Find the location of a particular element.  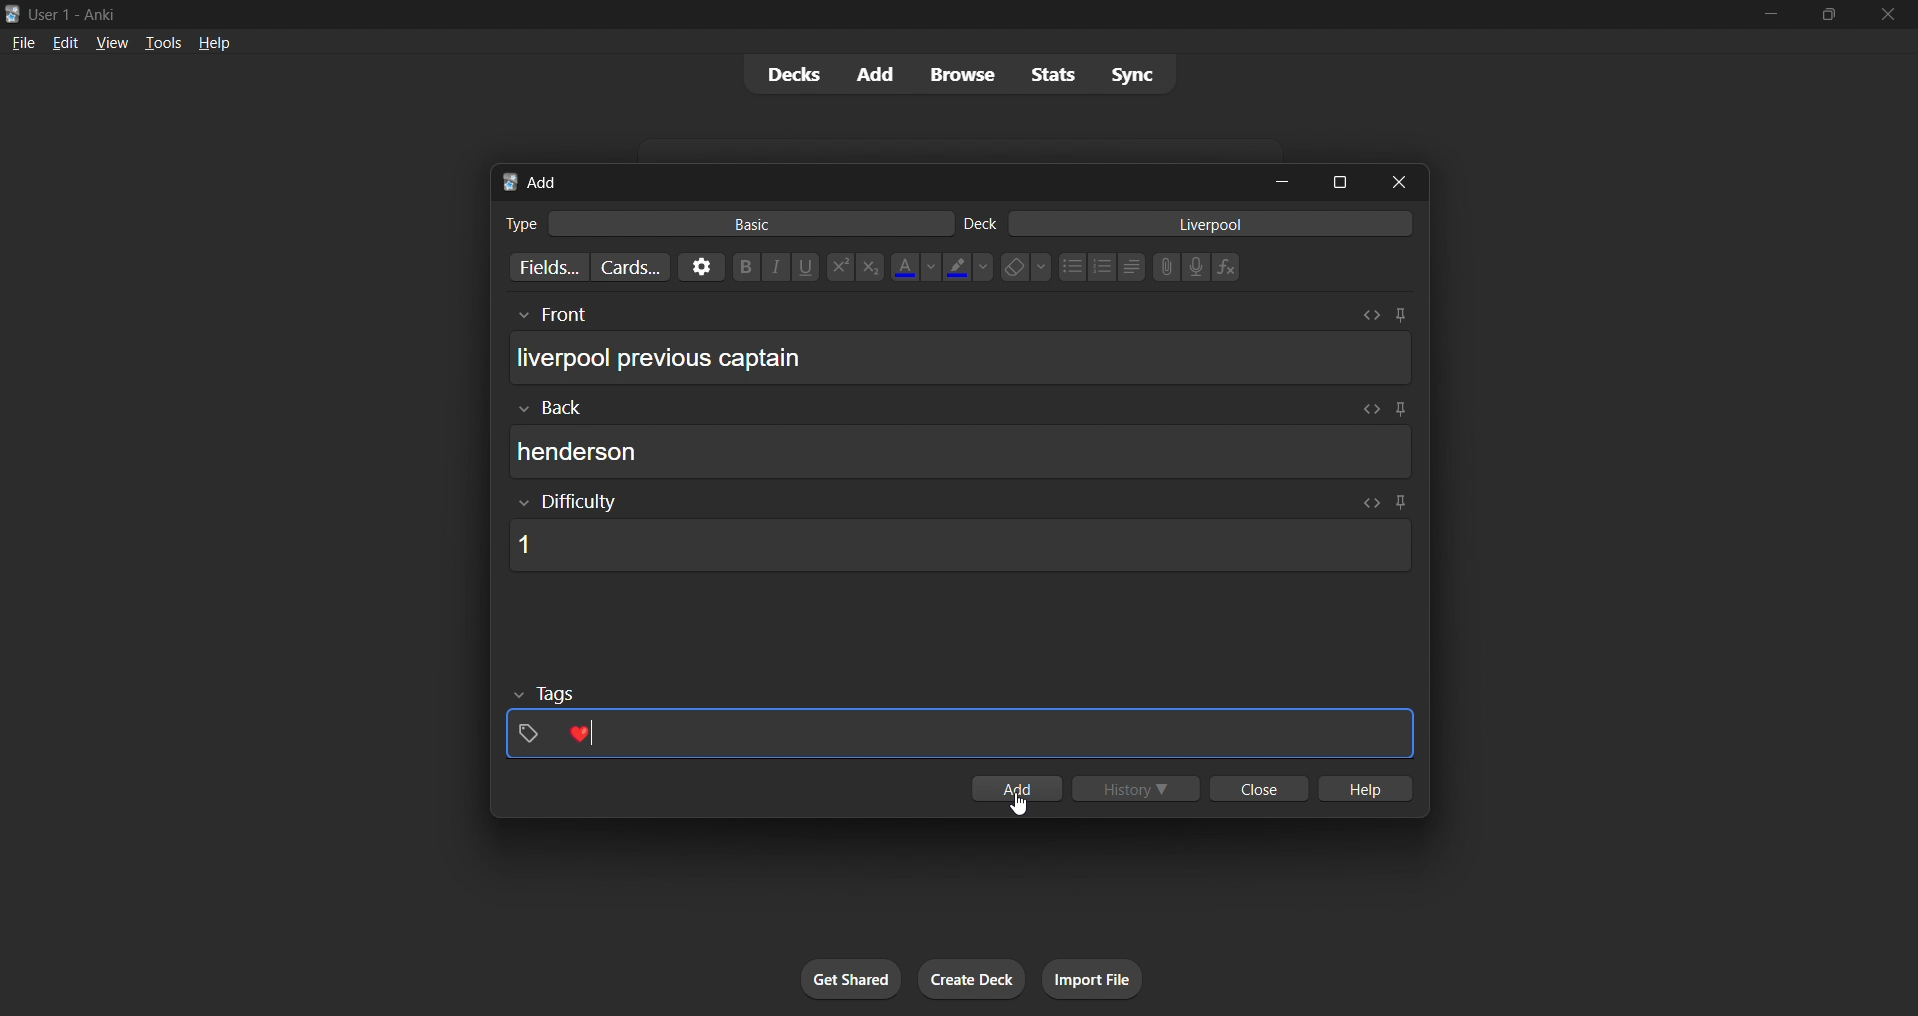

close is located at coordinates (1889, 15).